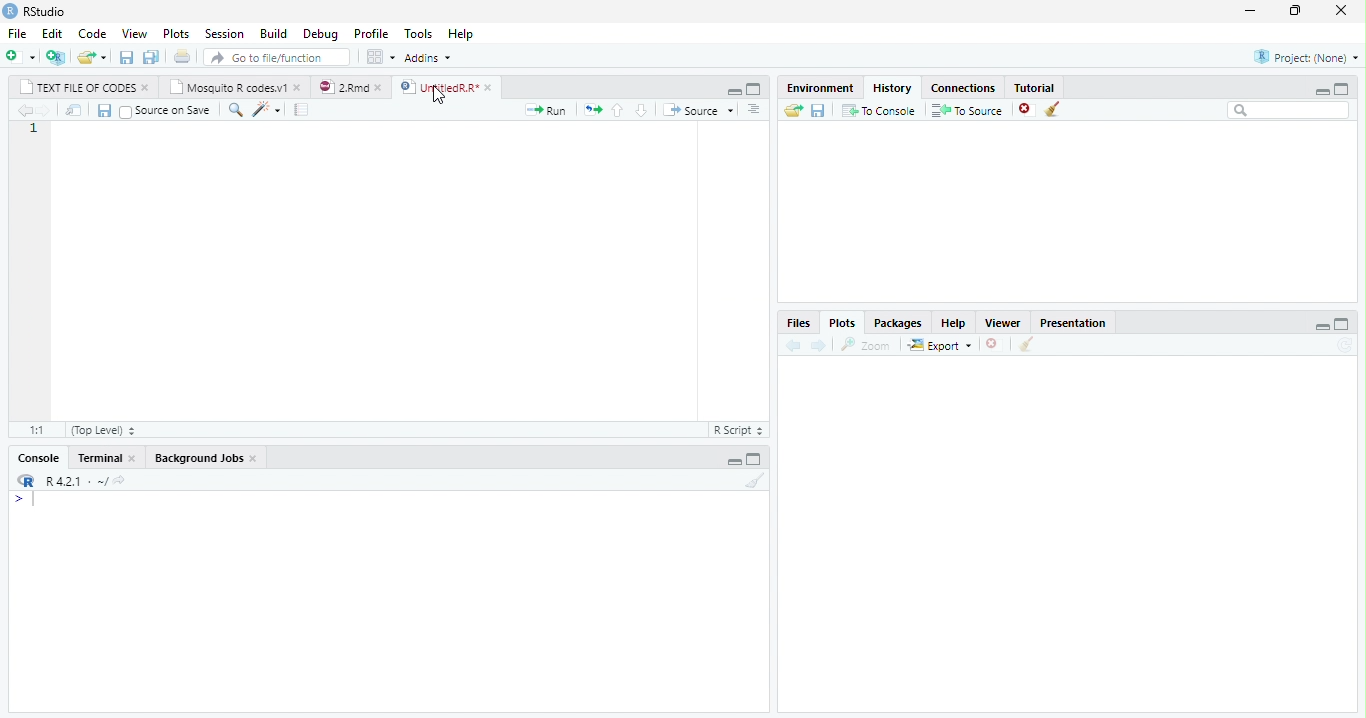 The image size is (1366, 718). I want to click on logo, so click(11, 12).